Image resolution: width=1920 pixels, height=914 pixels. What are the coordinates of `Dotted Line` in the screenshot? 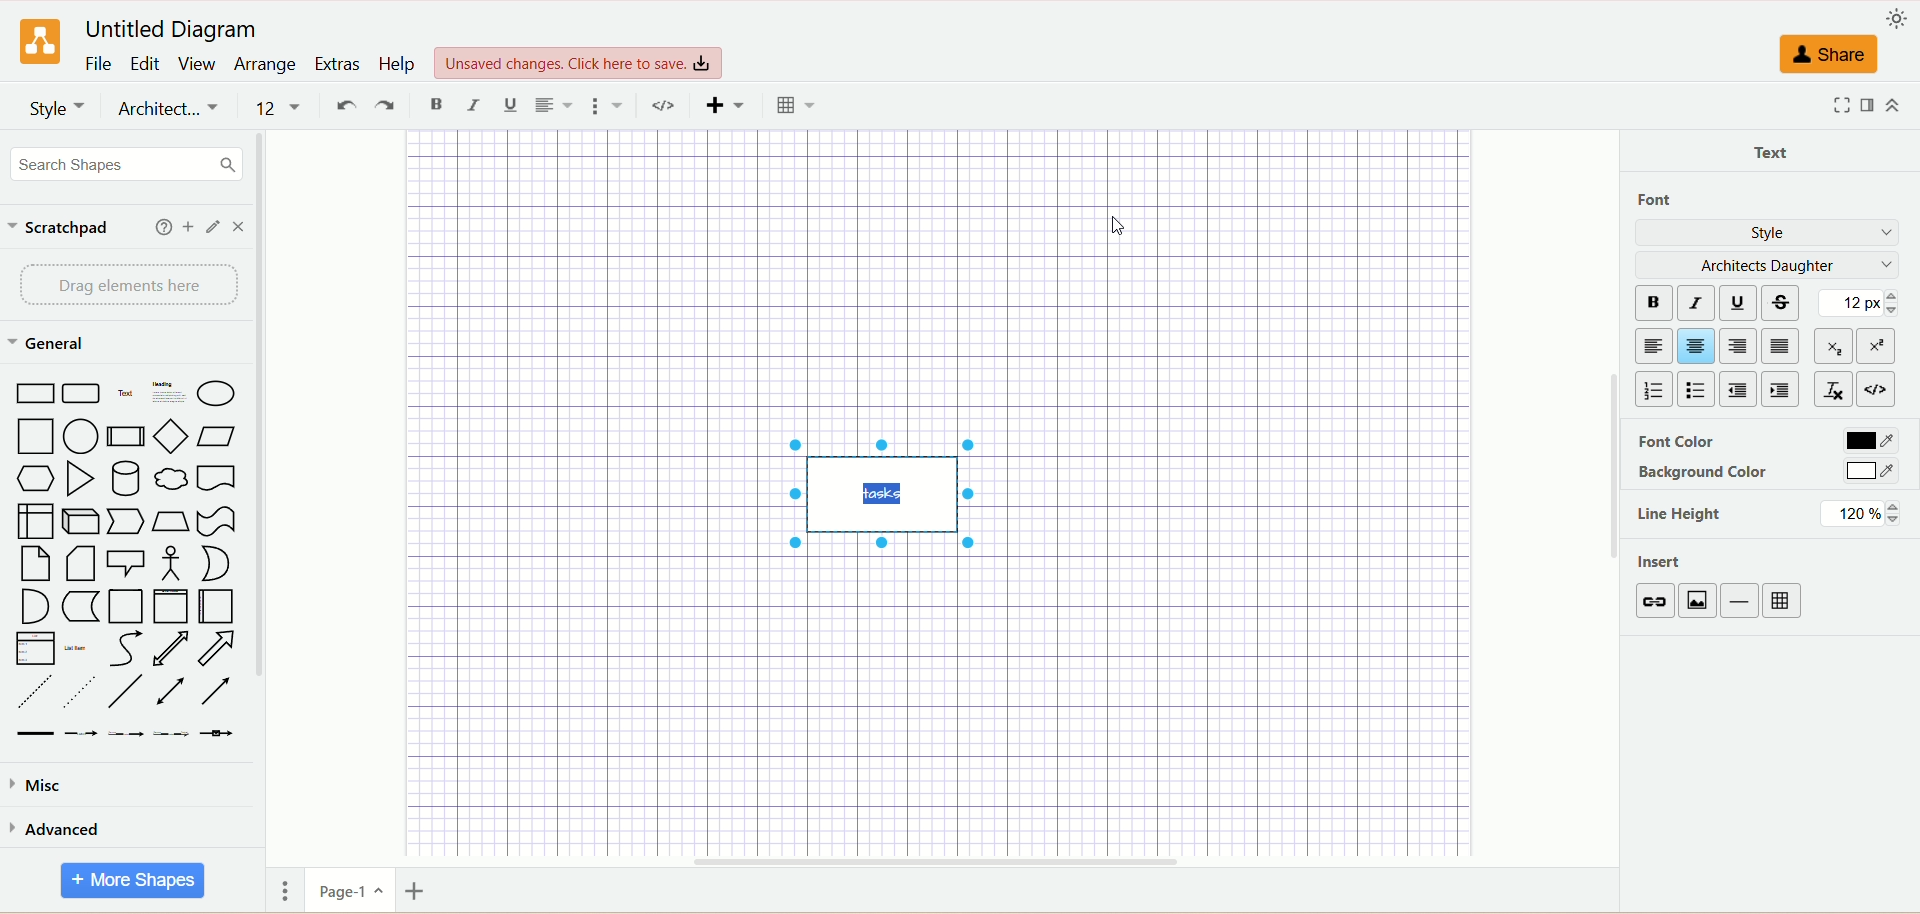 It's located at (36, 693).